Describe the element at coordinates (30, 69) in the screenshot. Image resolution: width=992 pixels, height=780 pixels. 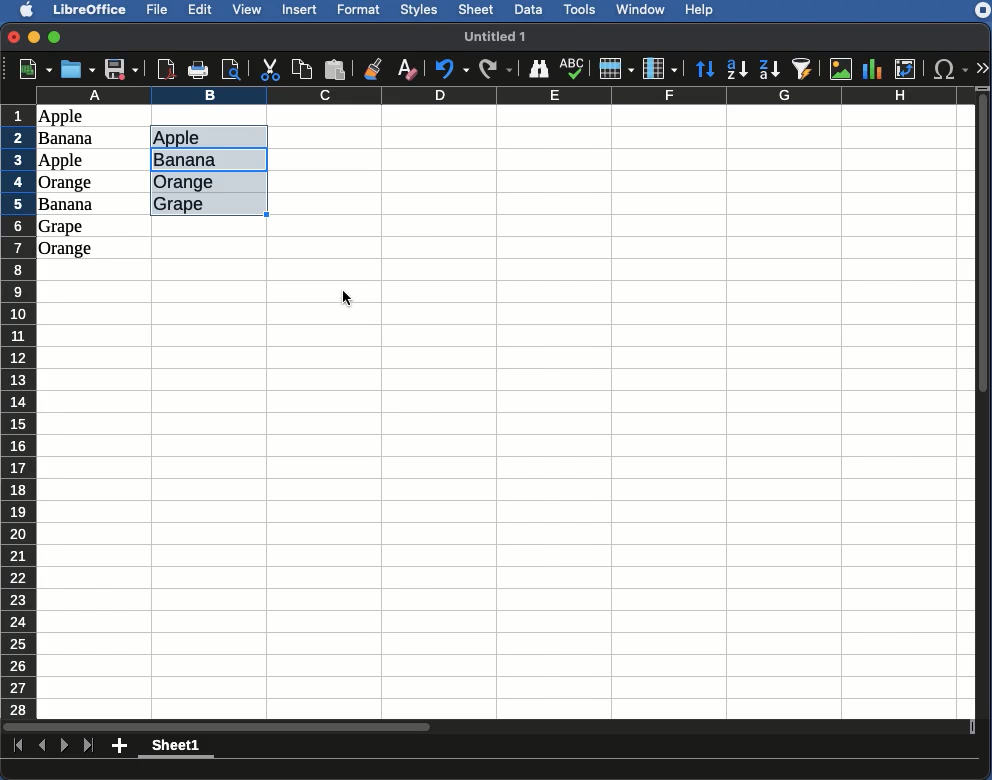
I see `New` at that location.